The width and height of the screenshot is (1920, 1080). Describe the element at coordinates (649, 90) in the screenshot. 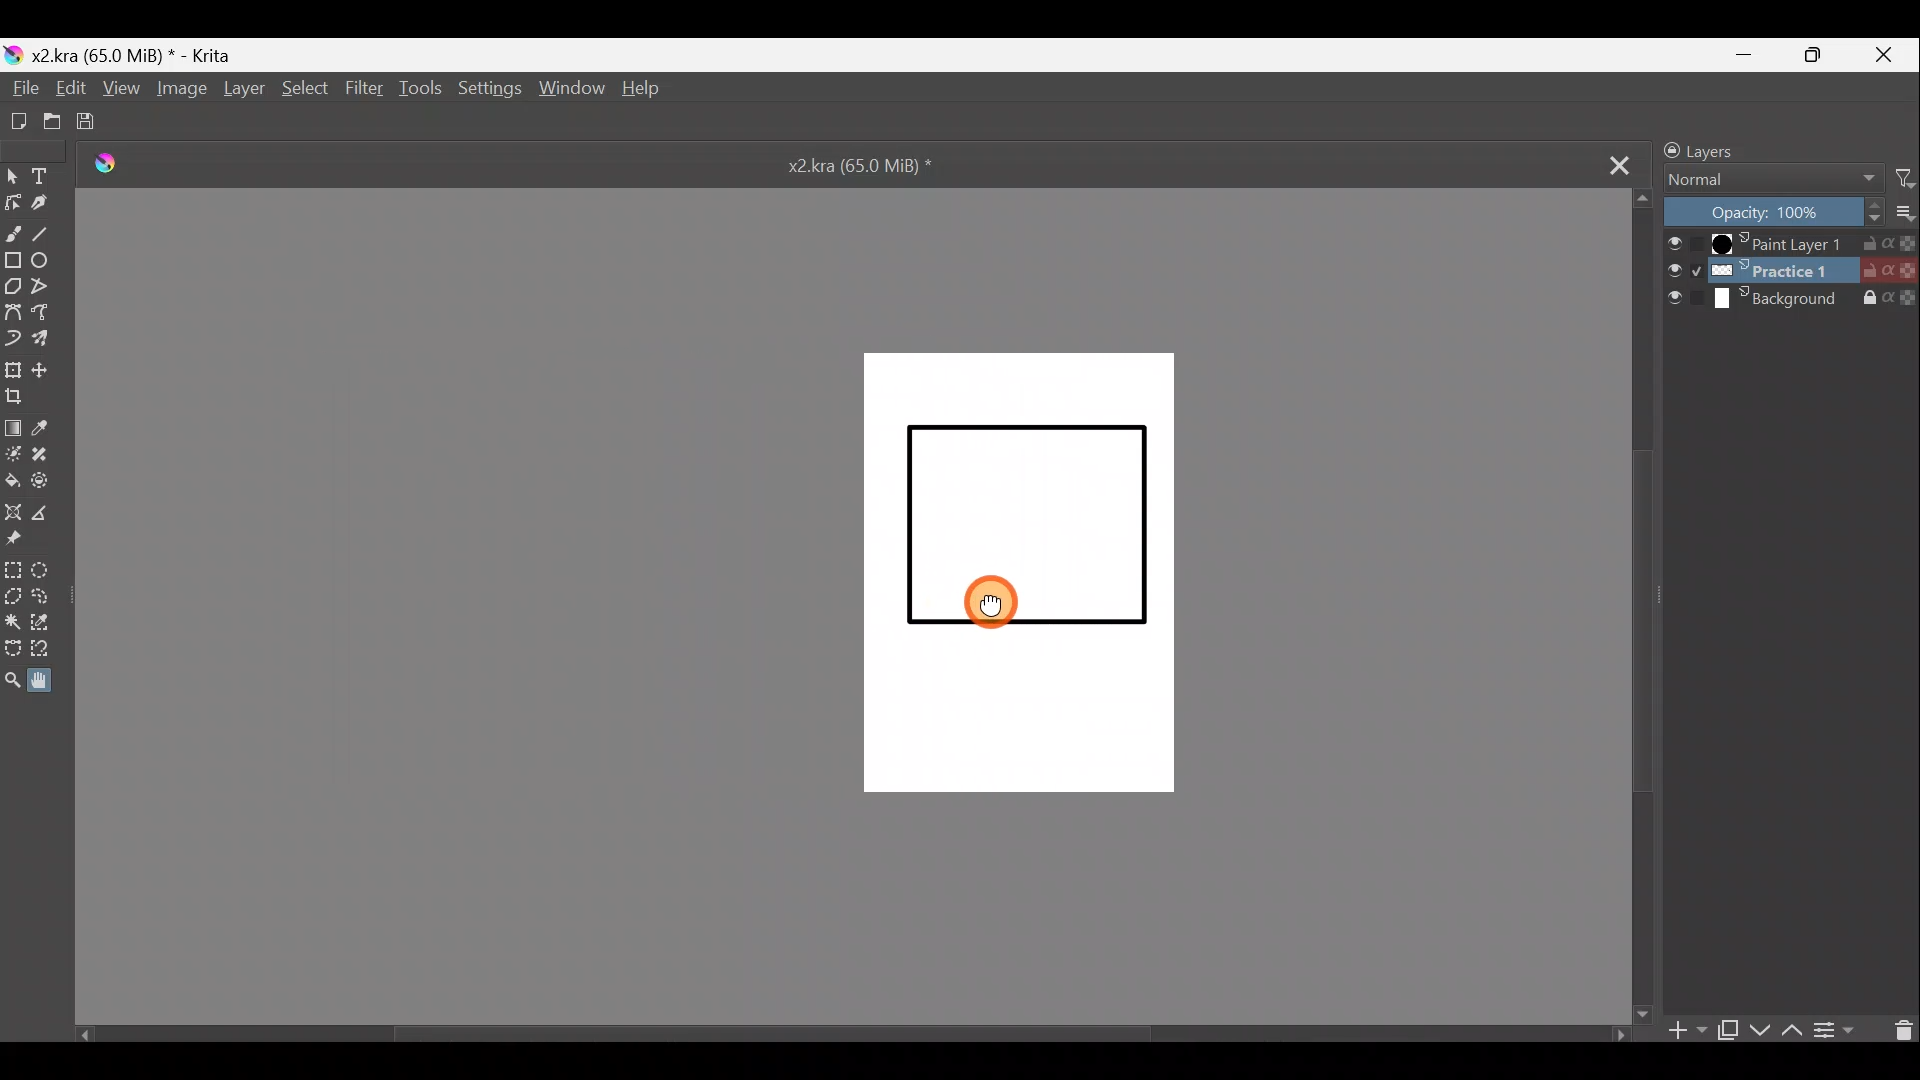

I see `Help` at that location.